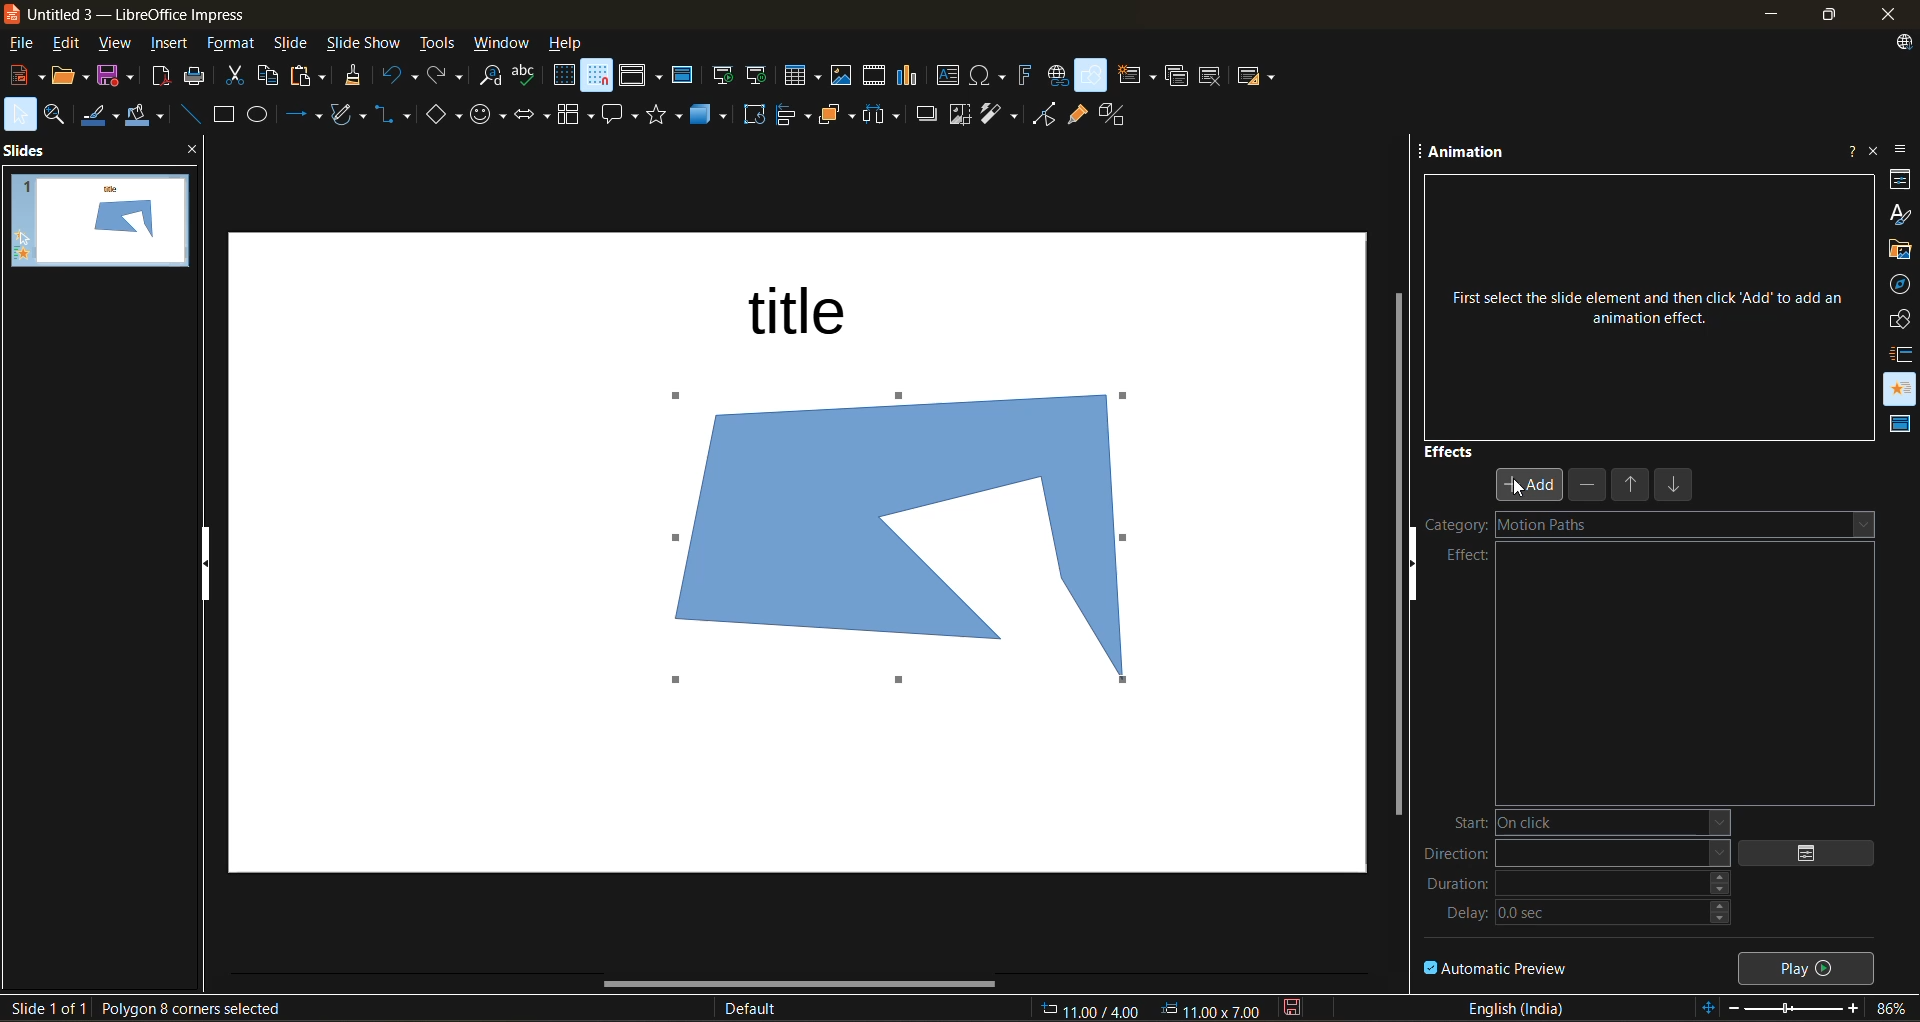 Image resolution: width=1920 pixels, height=1022 pixels. What do you see at coordinates (1392, 551) in the screenshot?
I see `vertical scroll bar` at bounding box center [1392, 551].